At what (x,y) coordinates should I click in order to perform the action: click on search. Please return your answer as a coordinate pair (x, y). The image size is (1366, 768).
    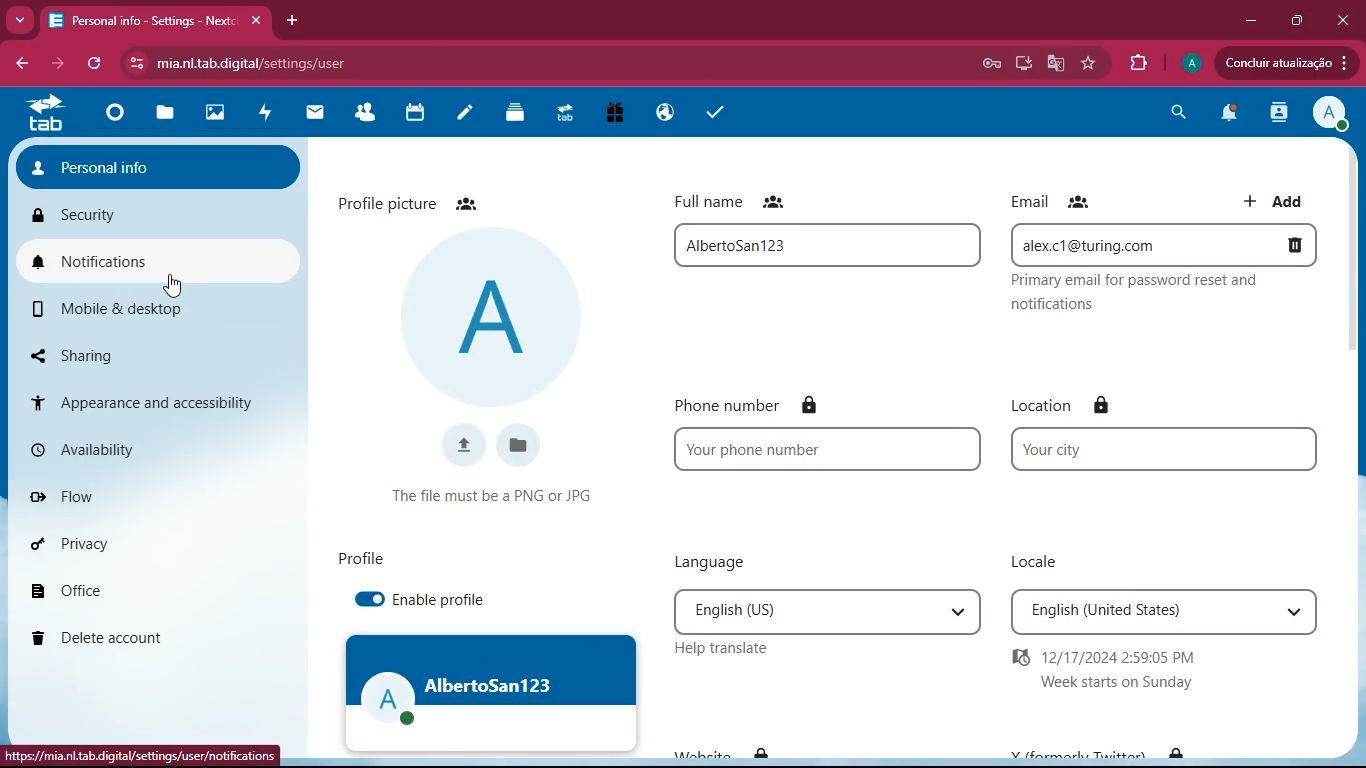
    Looking at the image, I should click on (1174, 115).